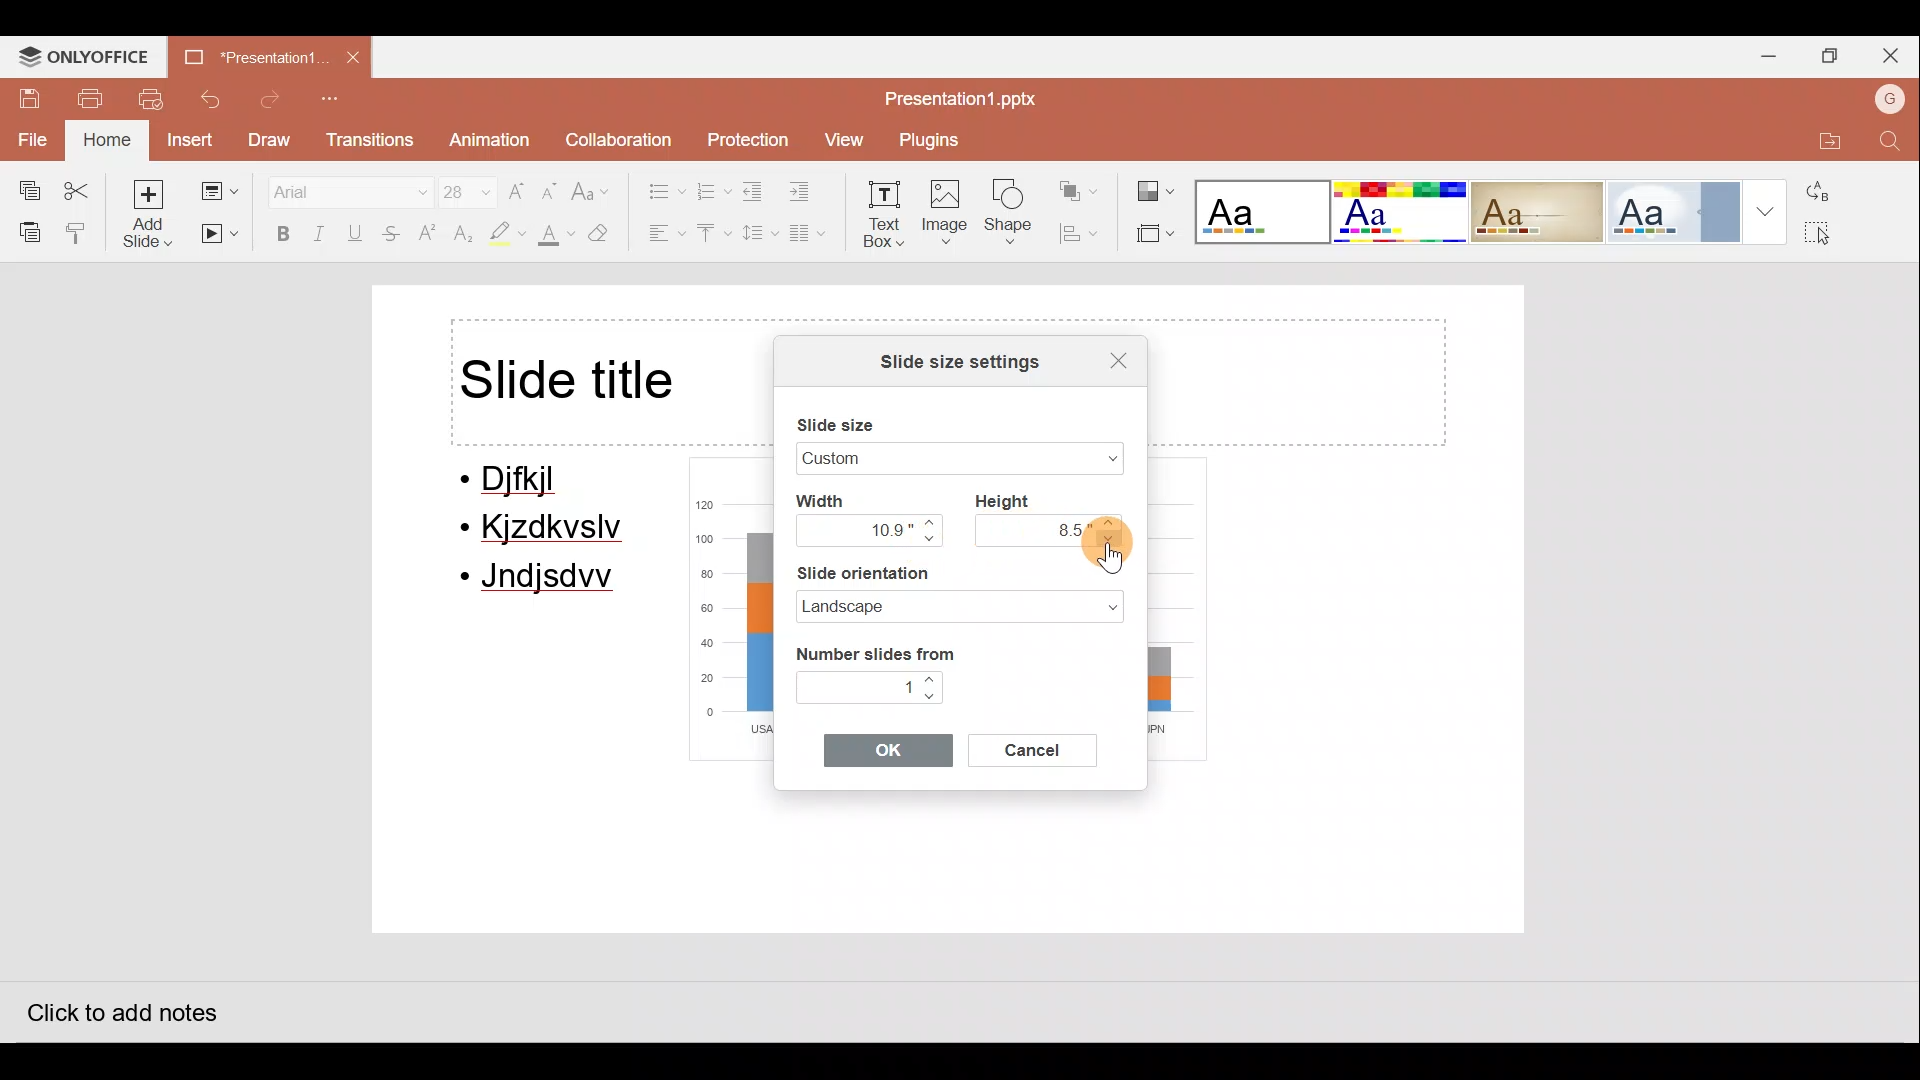 This screenshot has height=1080, width=1920. I want to click on Close, so click(1895, 52).